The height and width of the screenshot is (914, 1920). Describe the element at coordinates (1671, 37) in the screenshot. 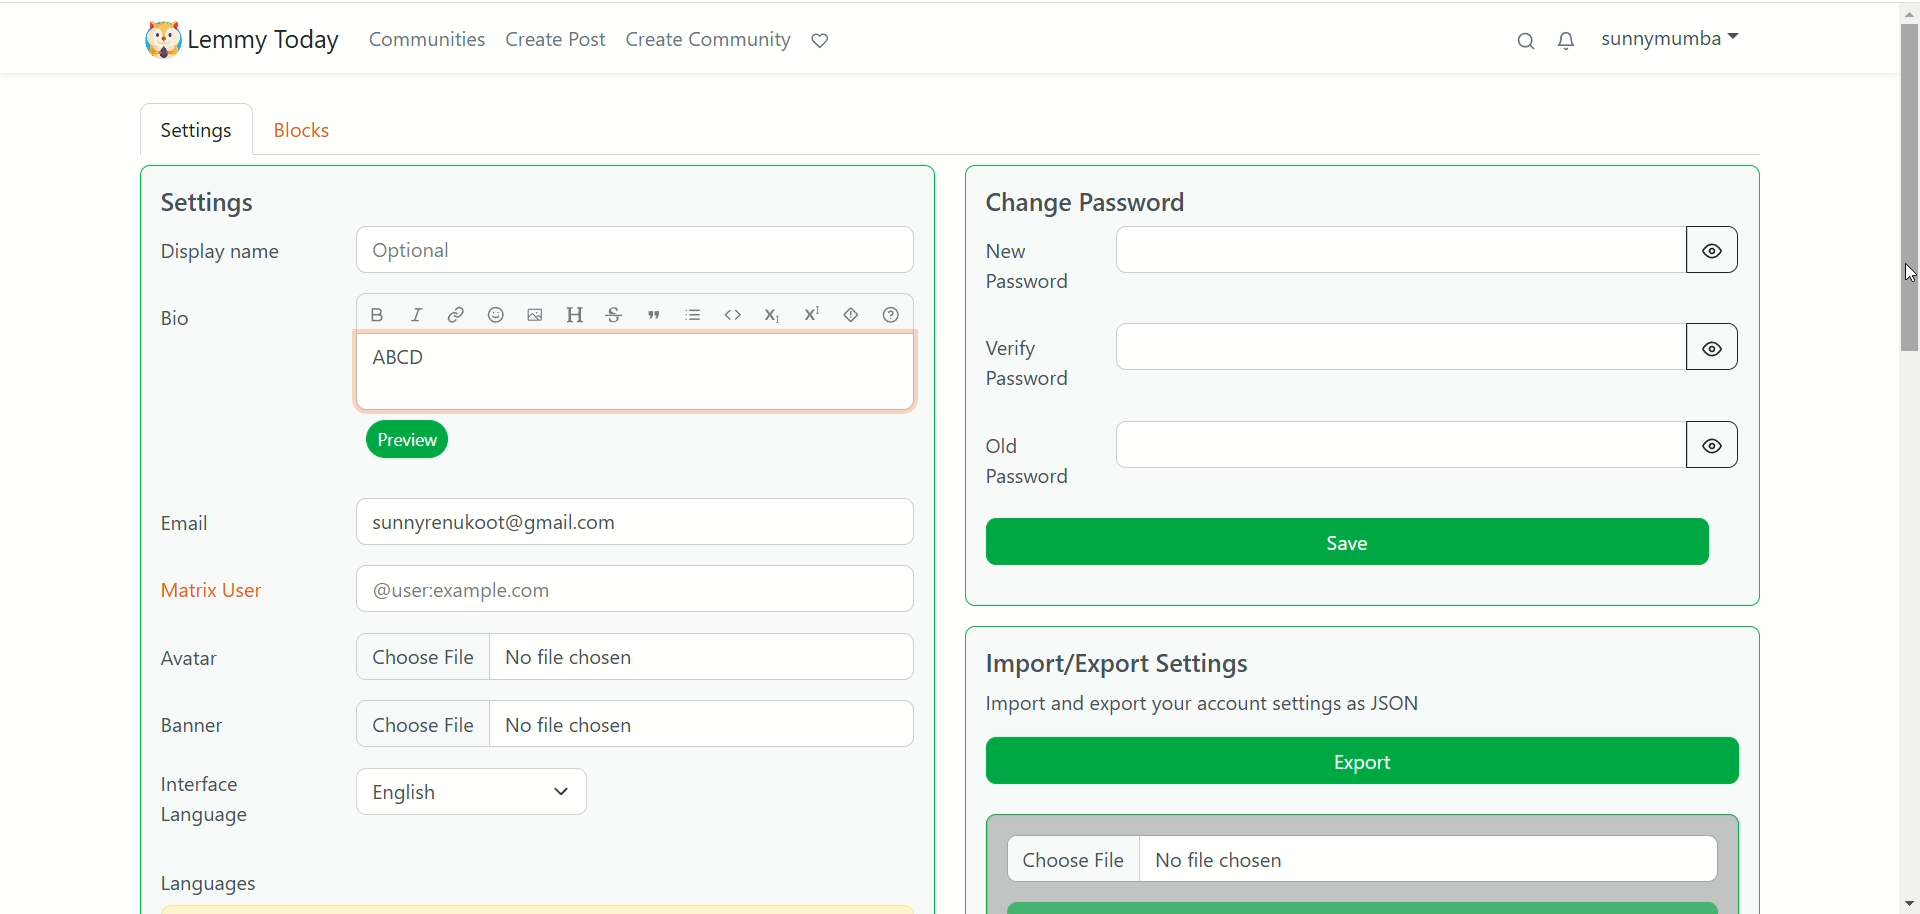

I see `account` at that location.